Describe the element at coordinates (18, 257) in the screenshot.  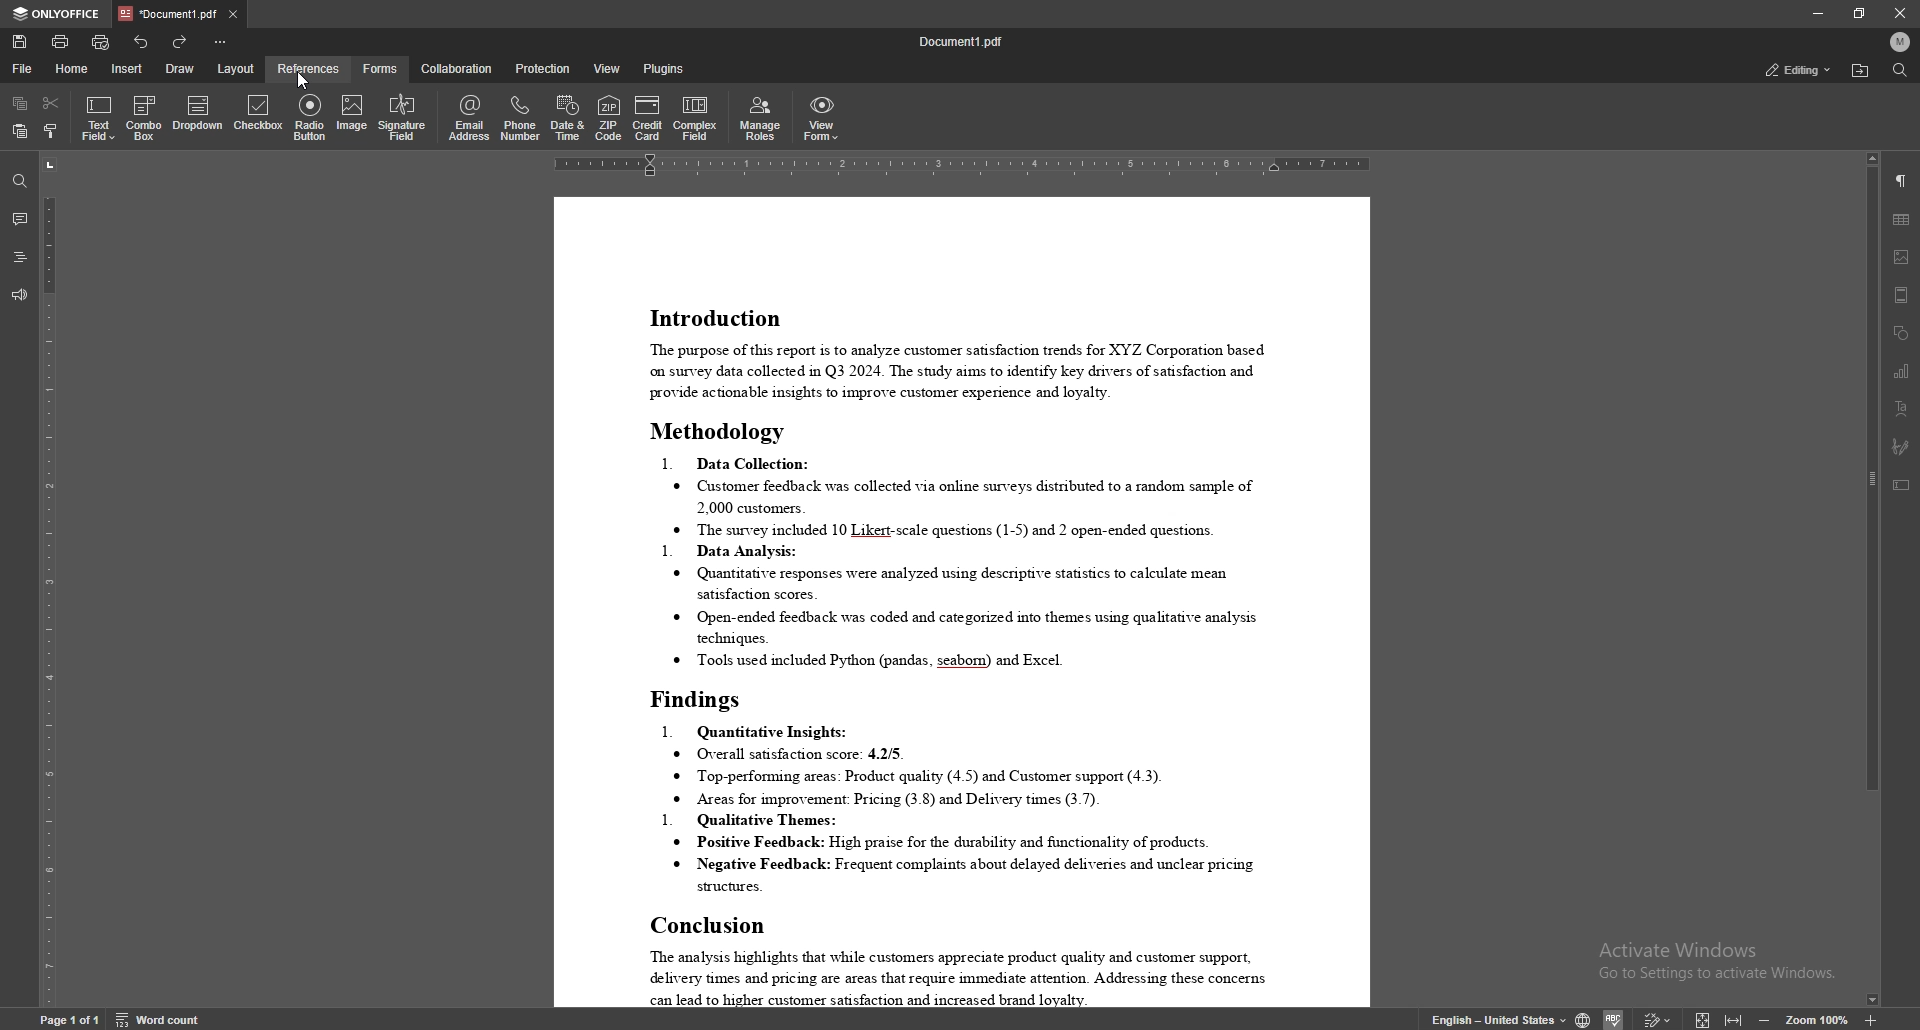
I see `headings` at that location.